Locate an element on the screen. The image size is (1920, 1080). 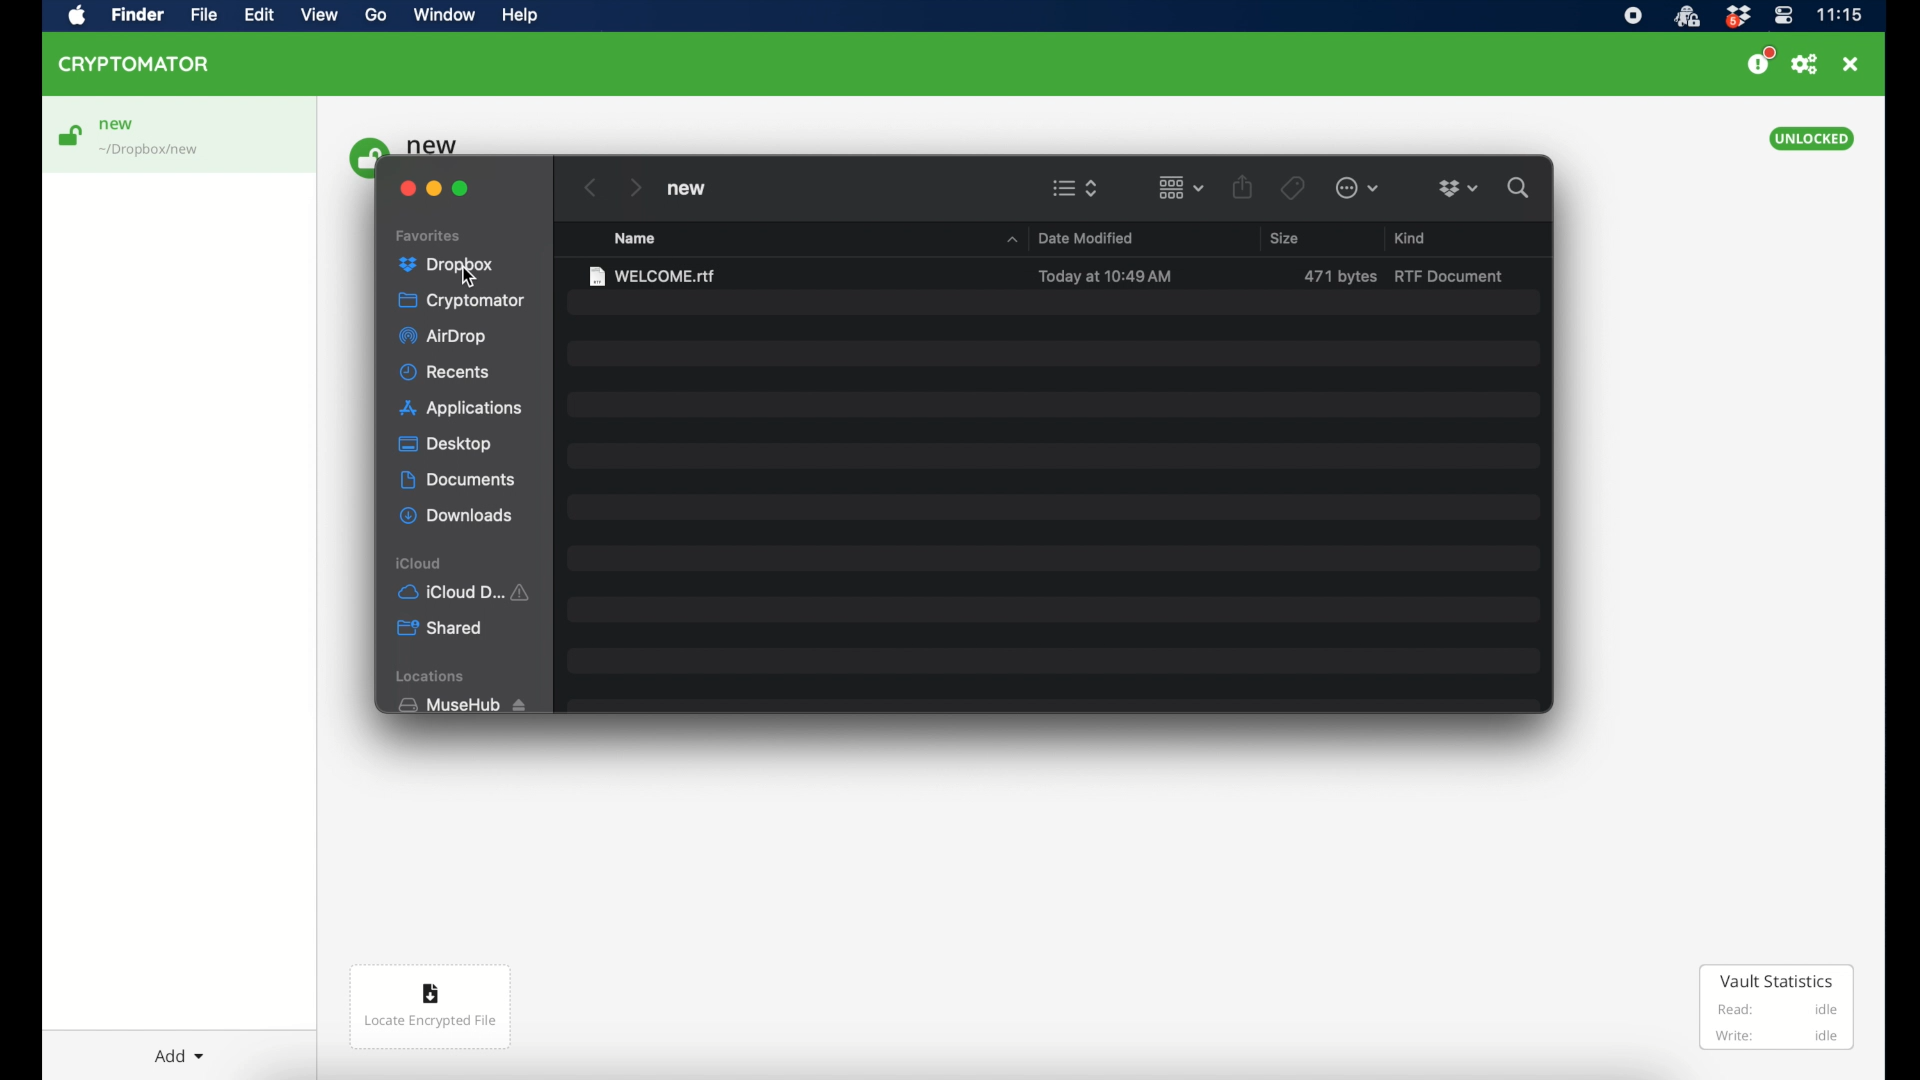
shared is located at coordinates (440, 628).